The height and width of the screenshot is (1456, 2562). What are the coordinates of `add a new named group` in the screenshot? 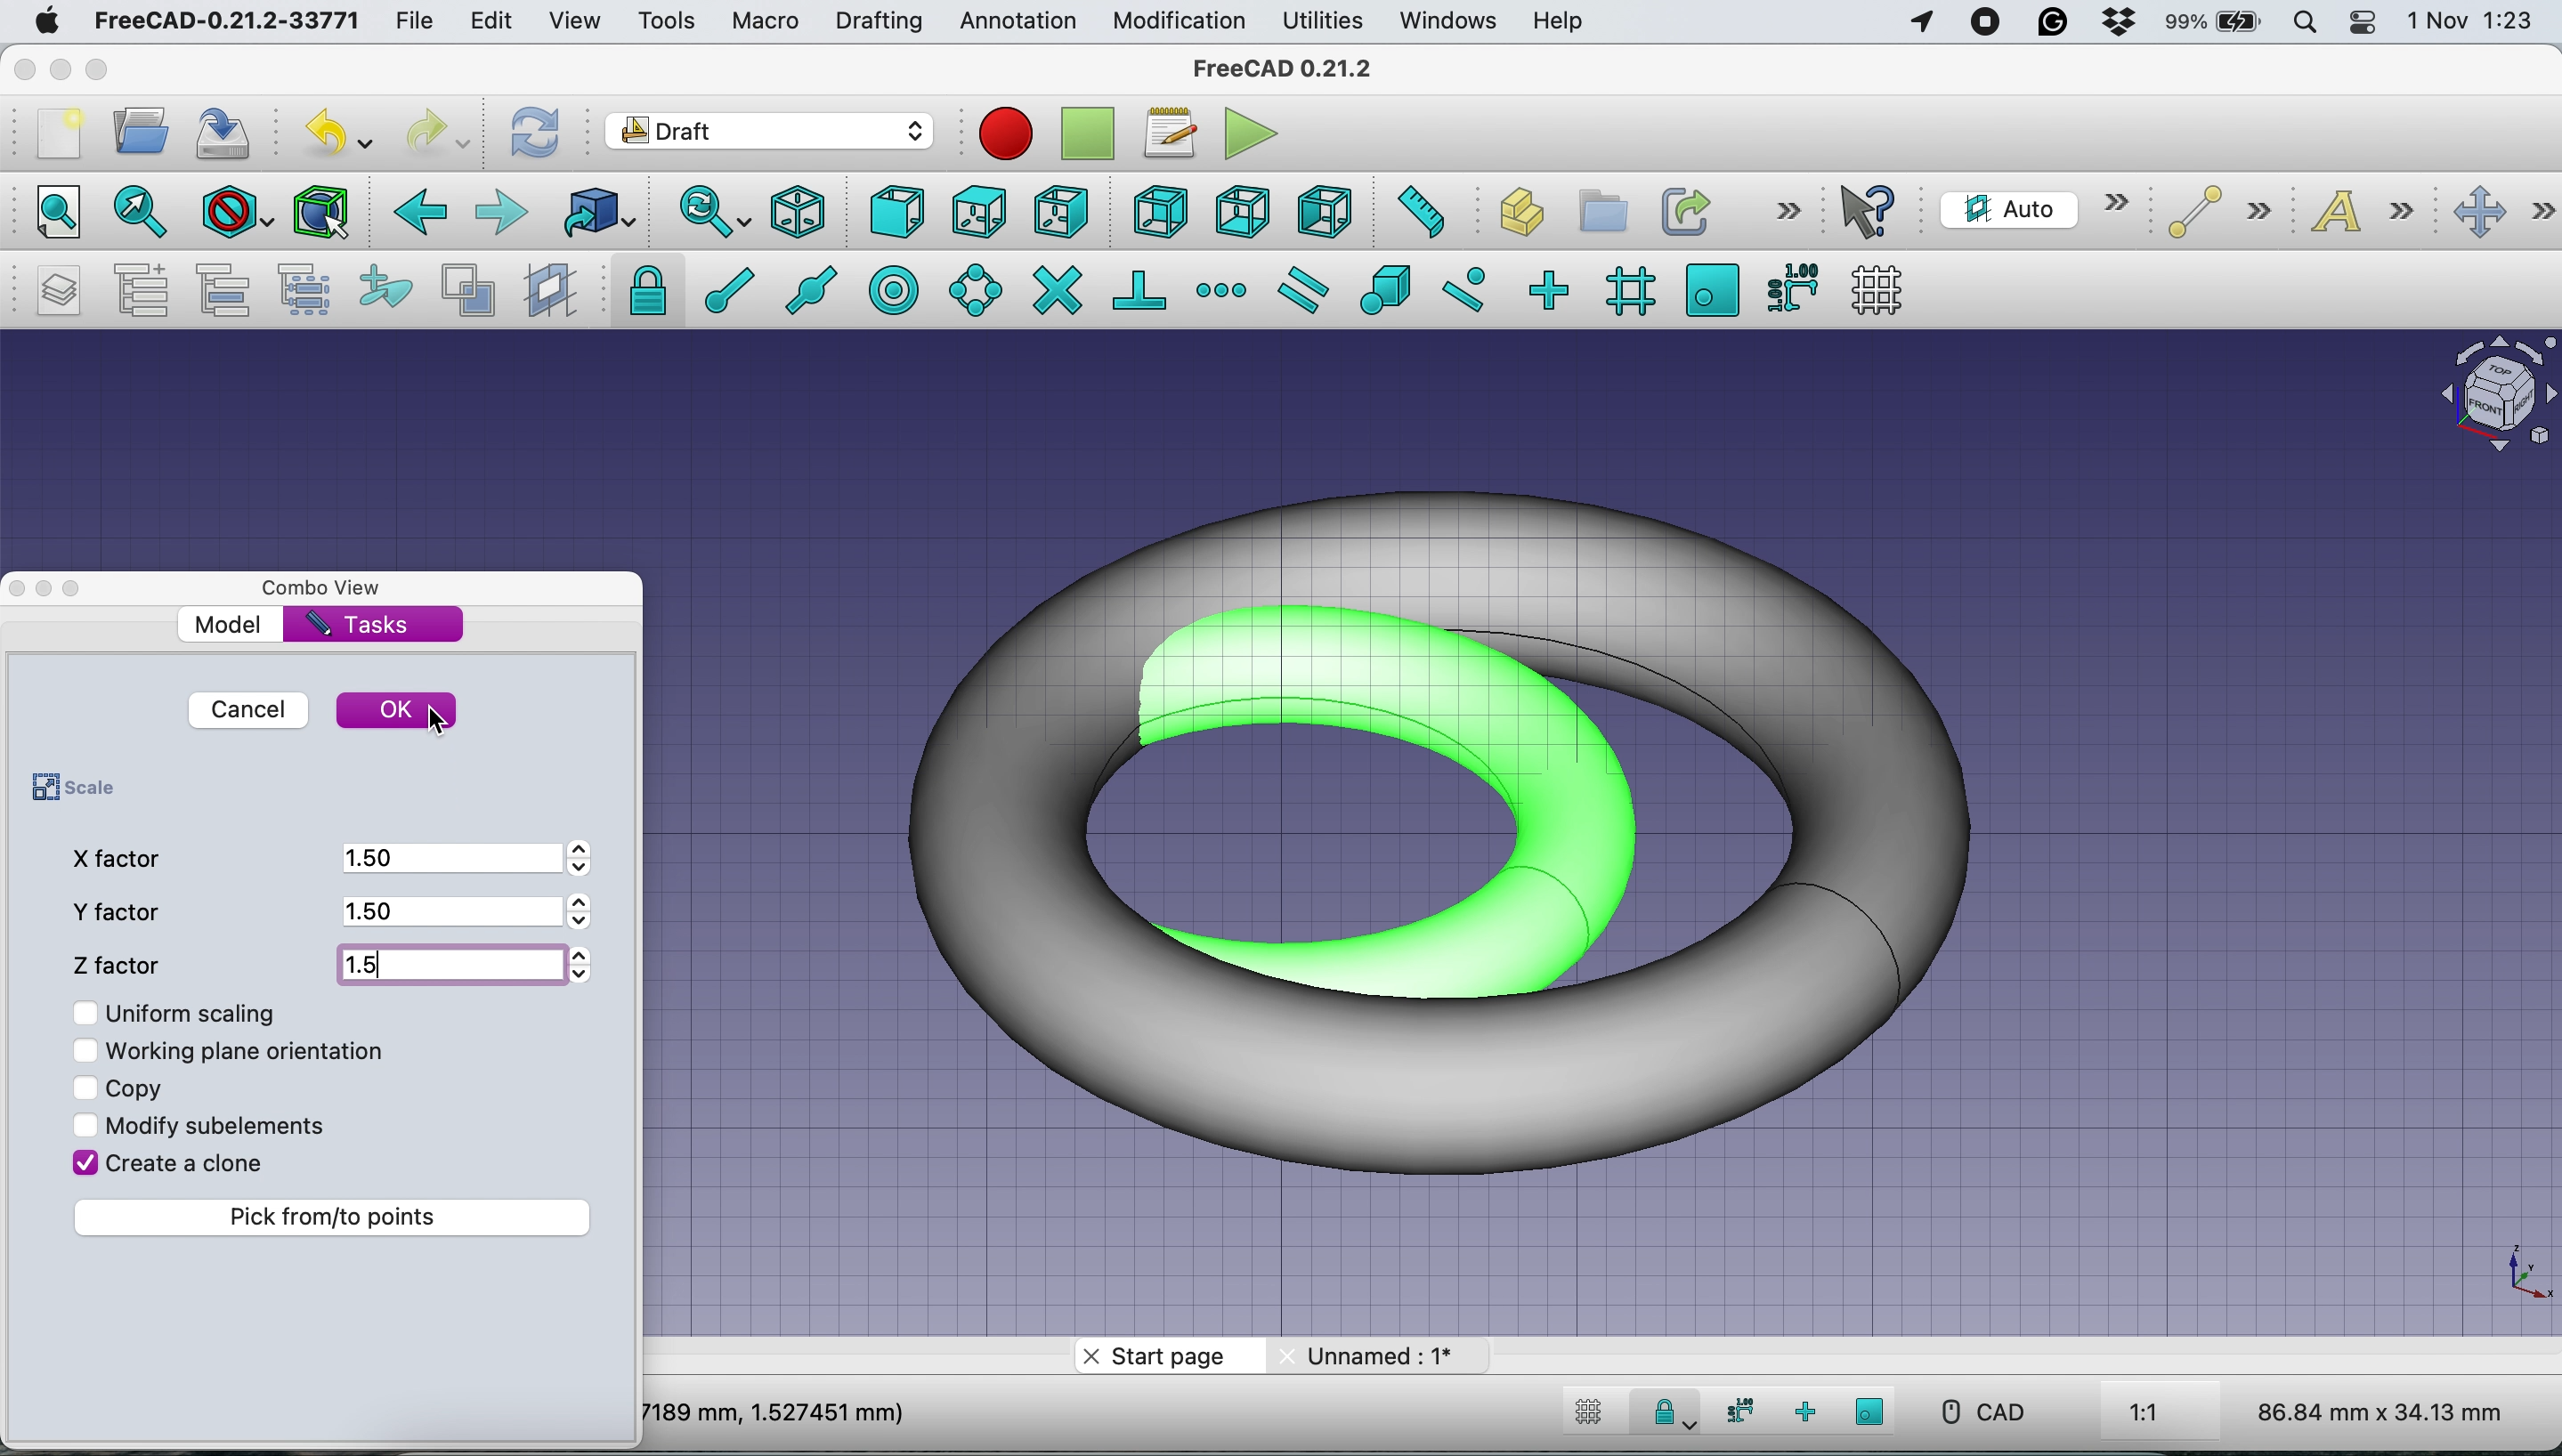 It's located at (143, 289).